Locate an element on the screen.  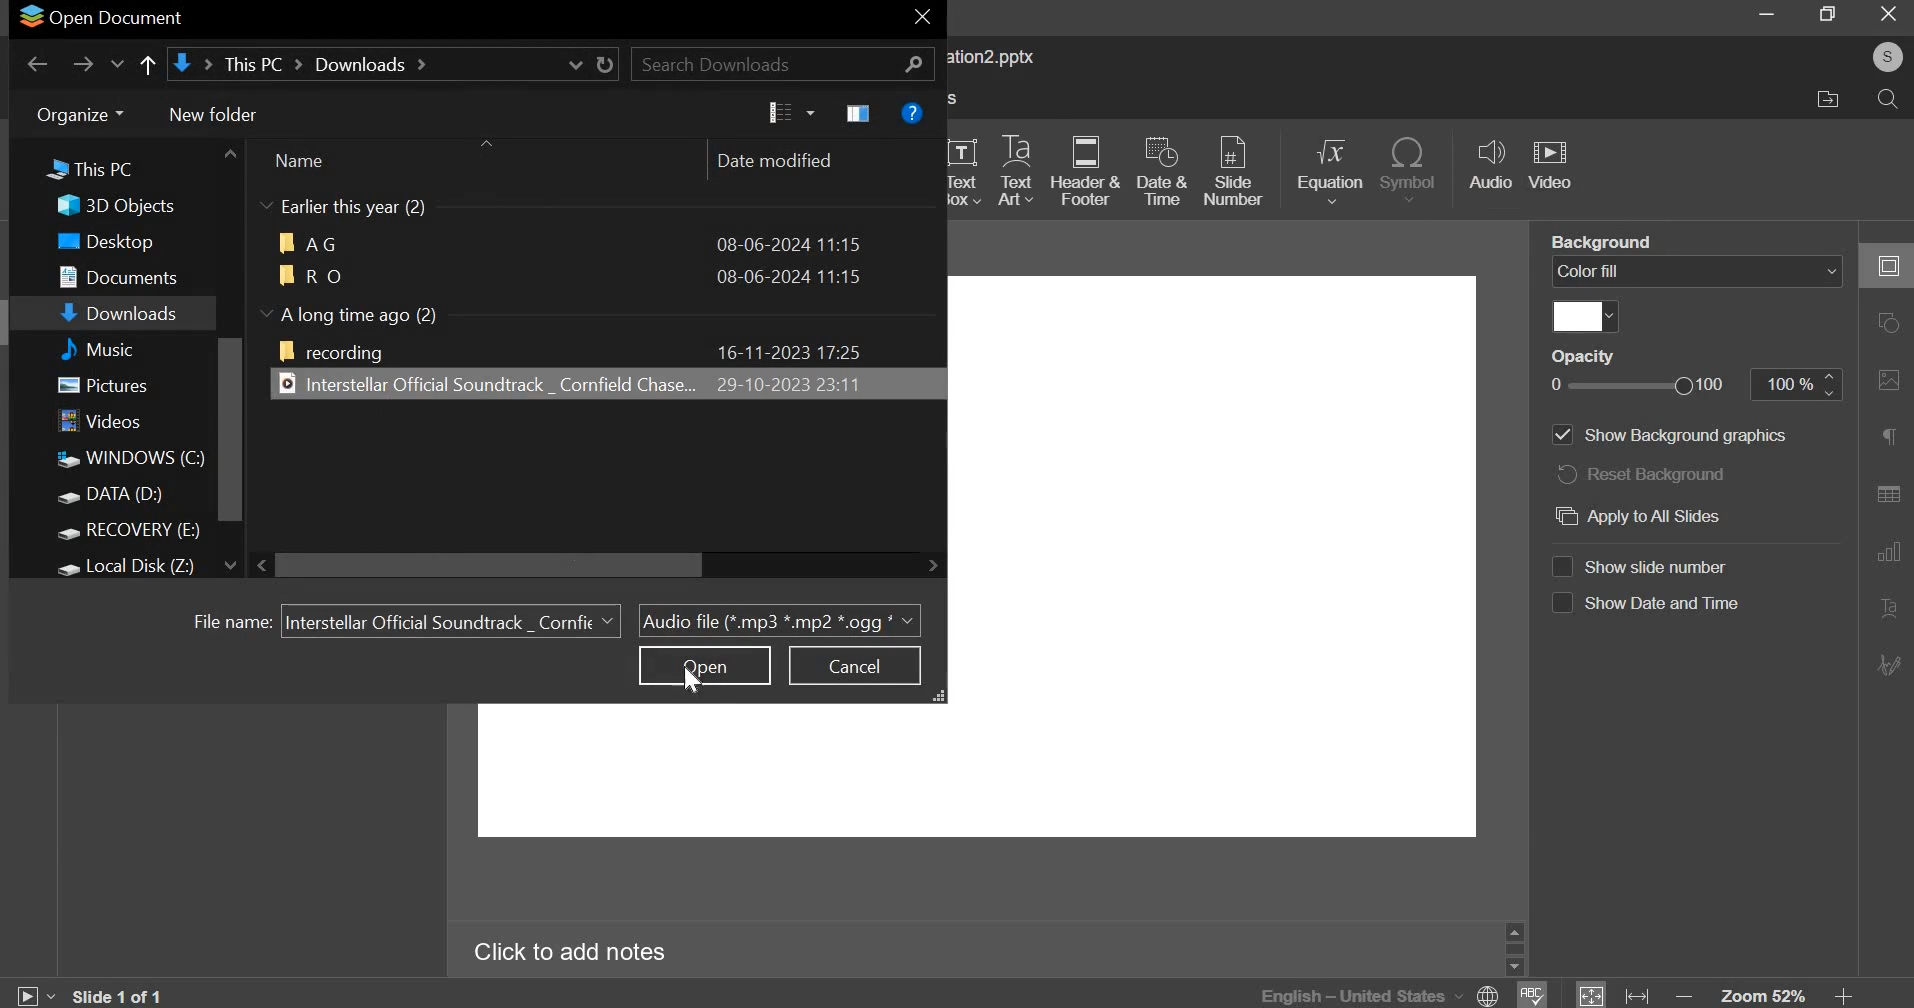
open is located at coordinates (704, 665).